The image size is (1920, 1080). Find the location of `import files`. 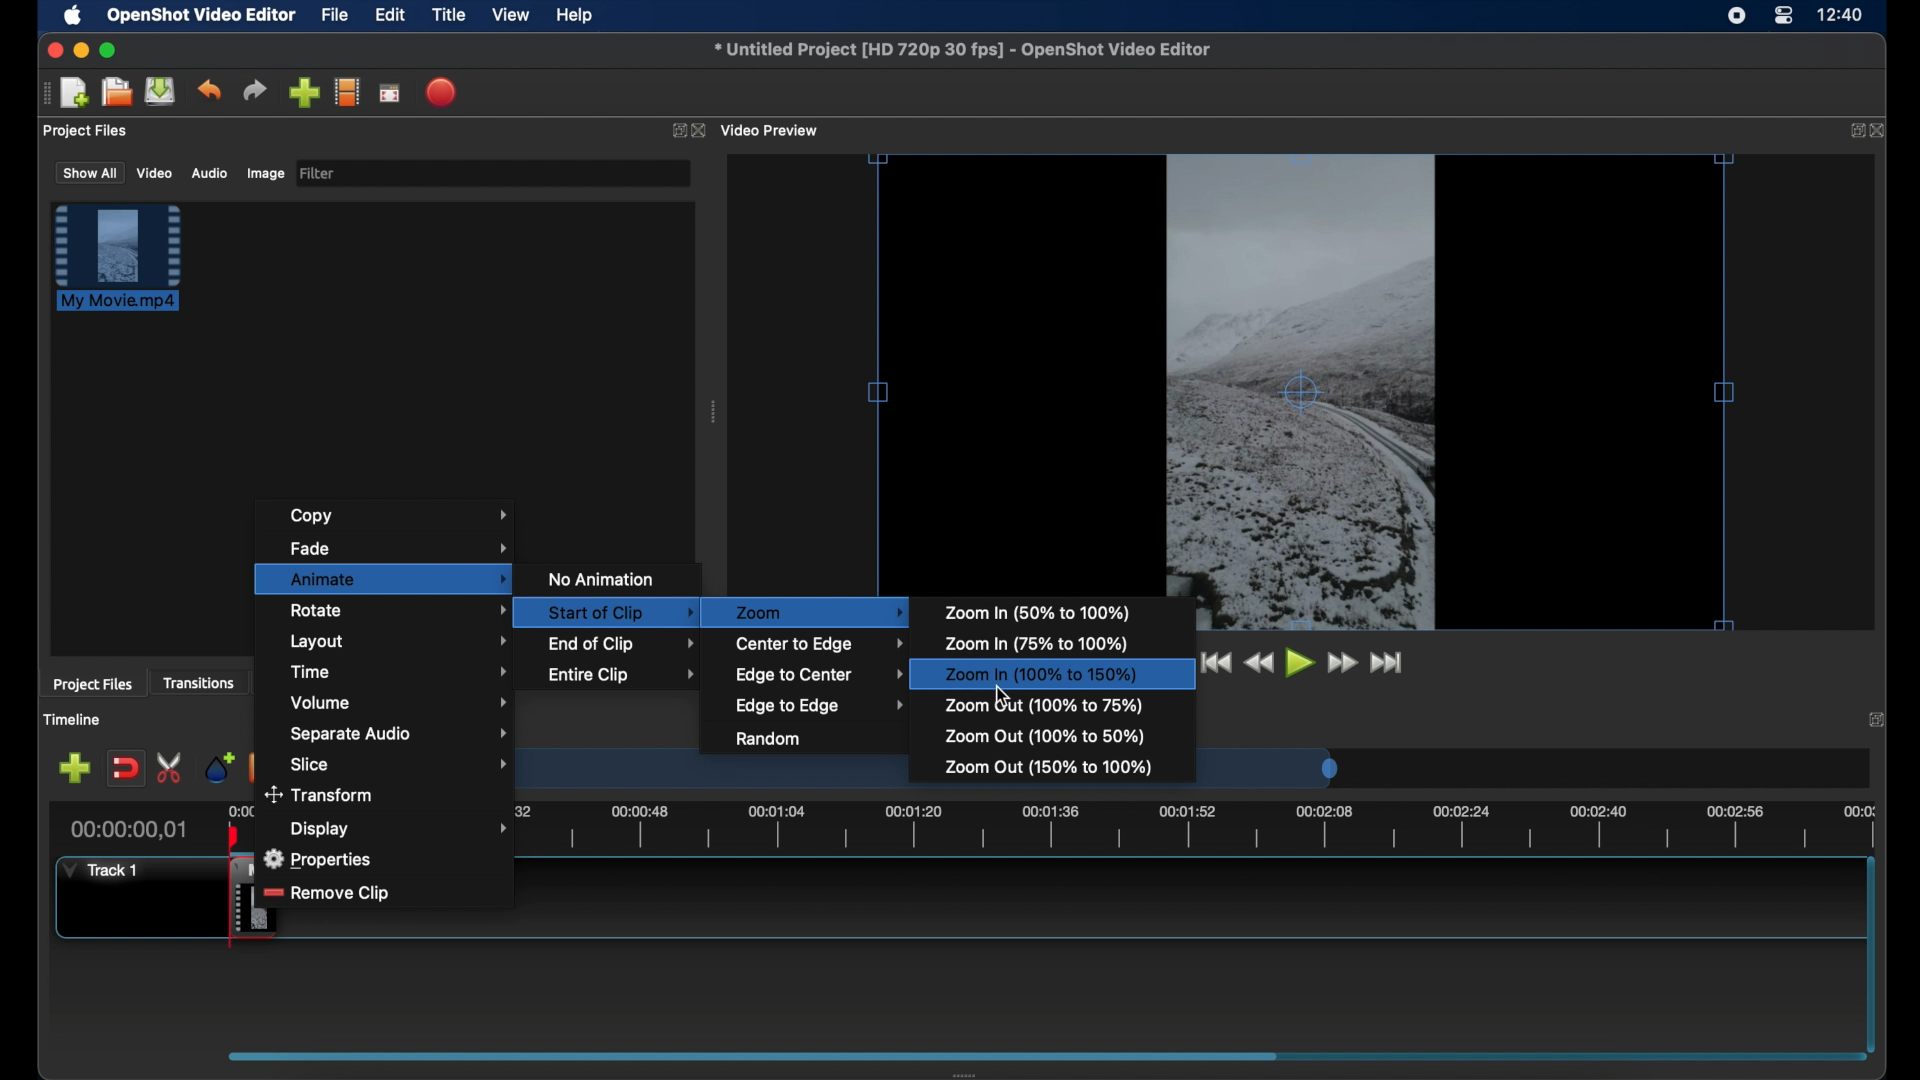

import files is located at coordinates (304, 93).